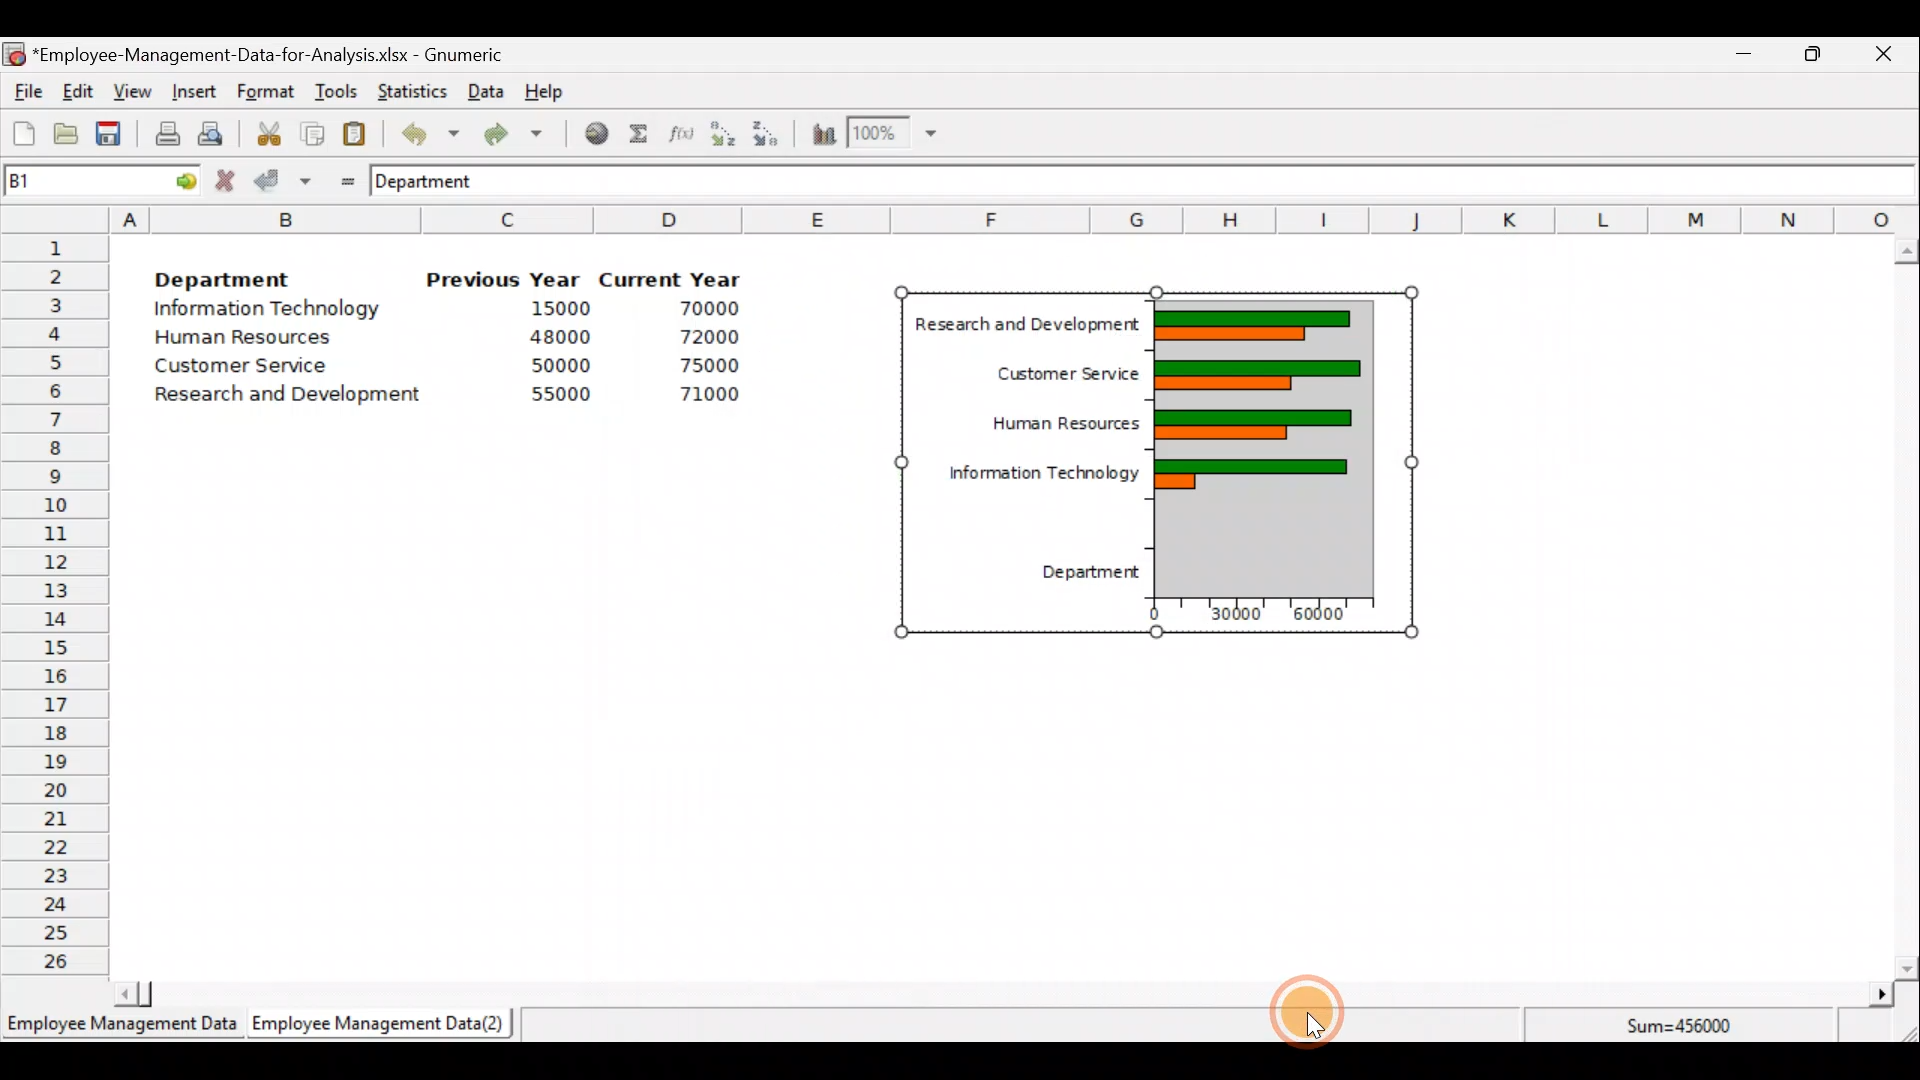  What do you see at coordinates (79, 93) in the screenshot?
I see `Edit` at bounding box center [79, 93].